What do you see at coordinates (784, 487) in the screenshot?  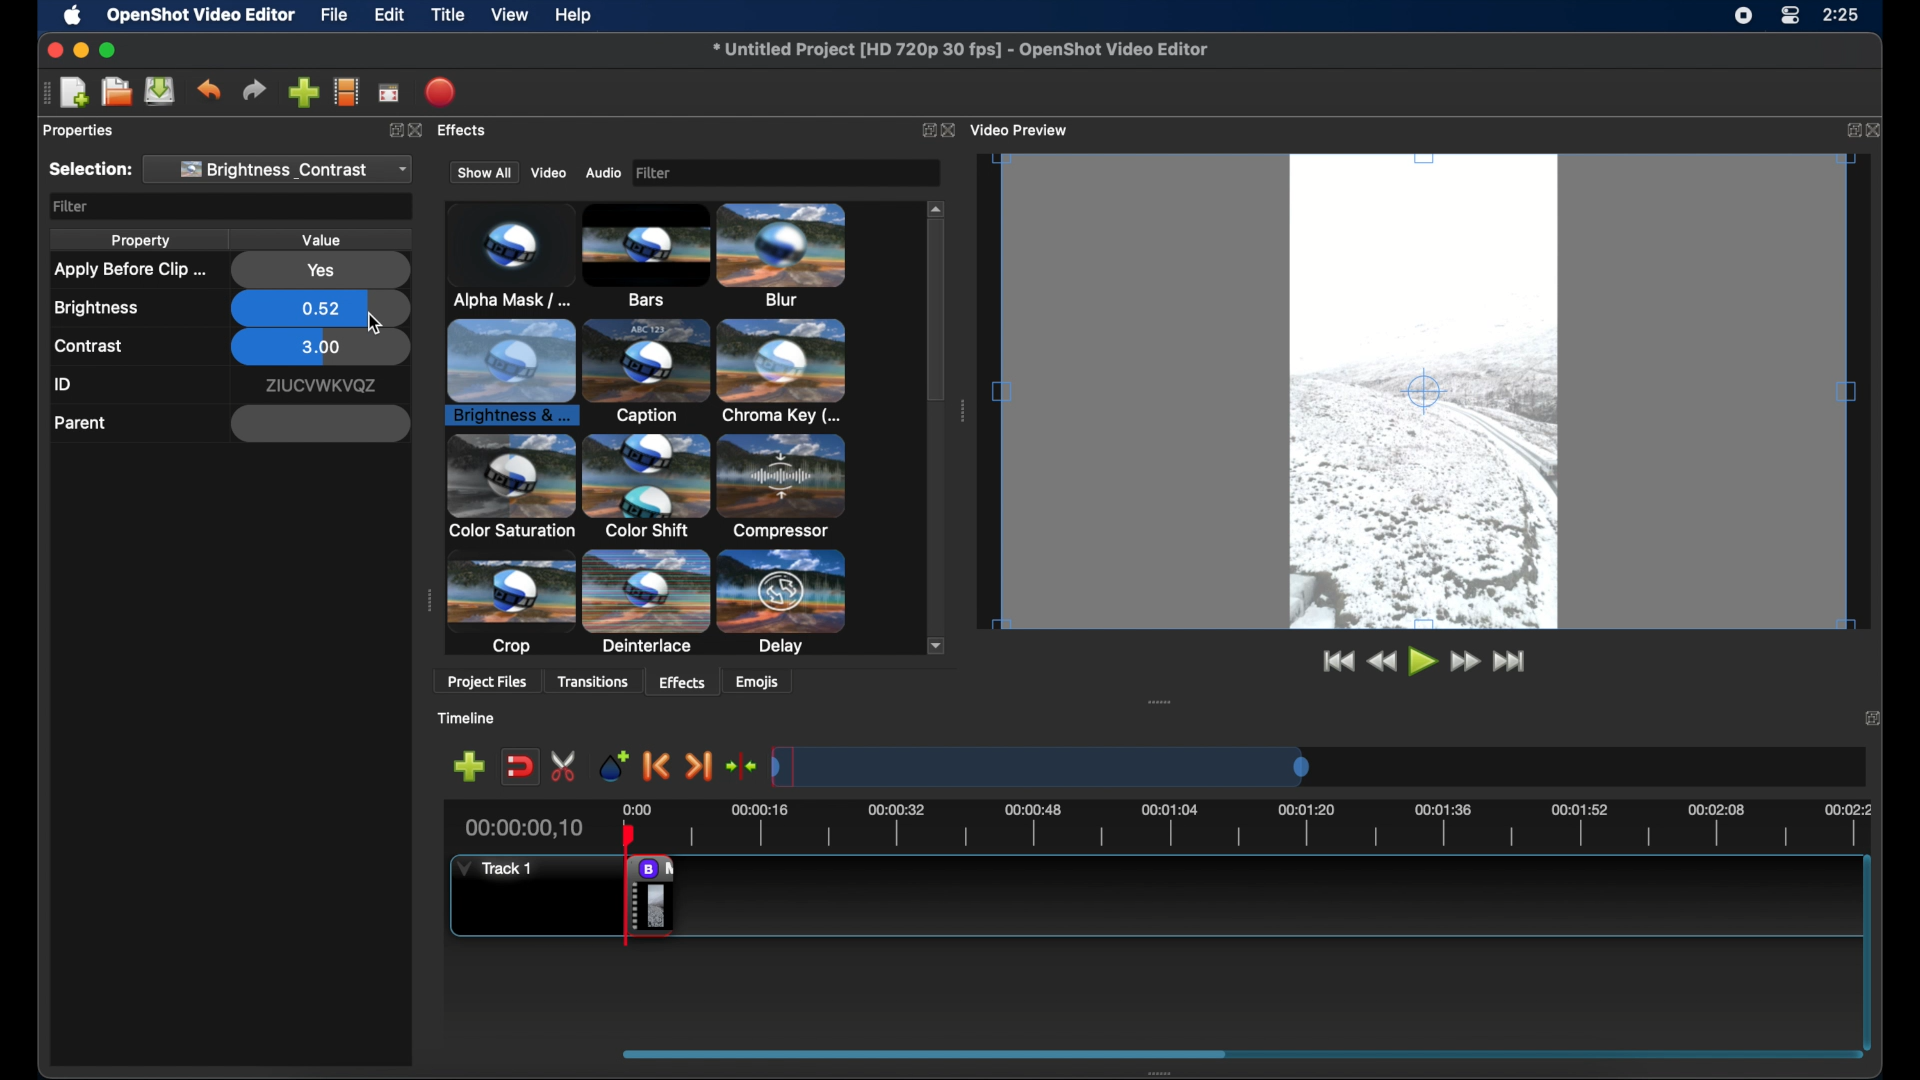 I see `delay` at bounding box center [784, 487].